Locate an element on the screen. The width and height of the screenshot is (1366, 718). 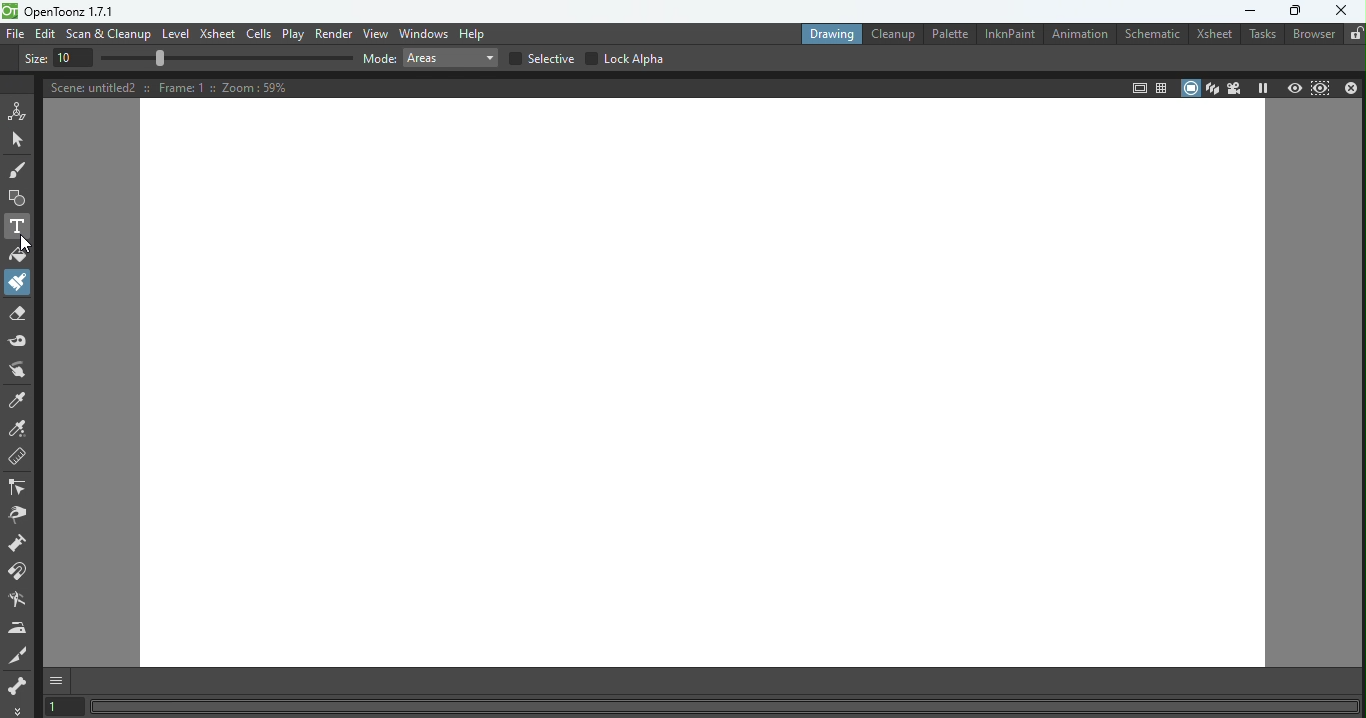
Scene details is located at coordinates (167, 89).